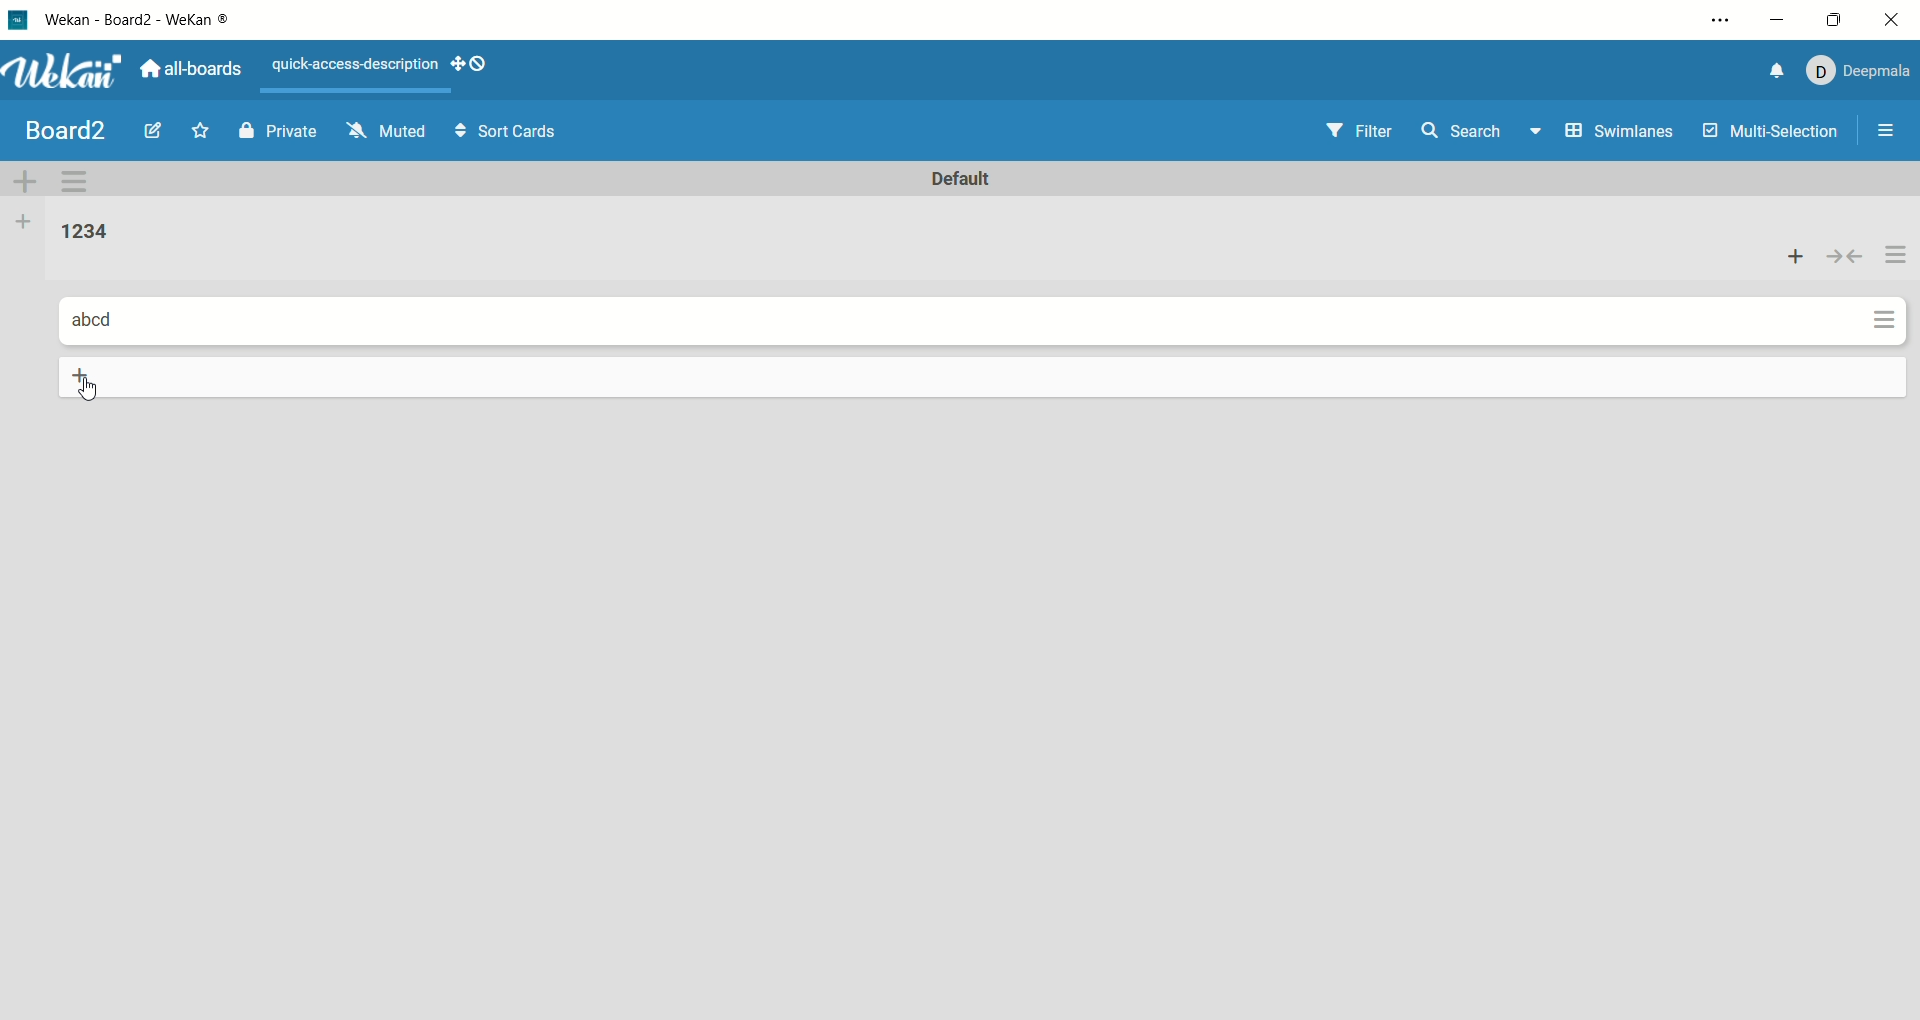  Describe the element at coordinates (1847, 257) in the screenshot. I see `collapse` at that location.